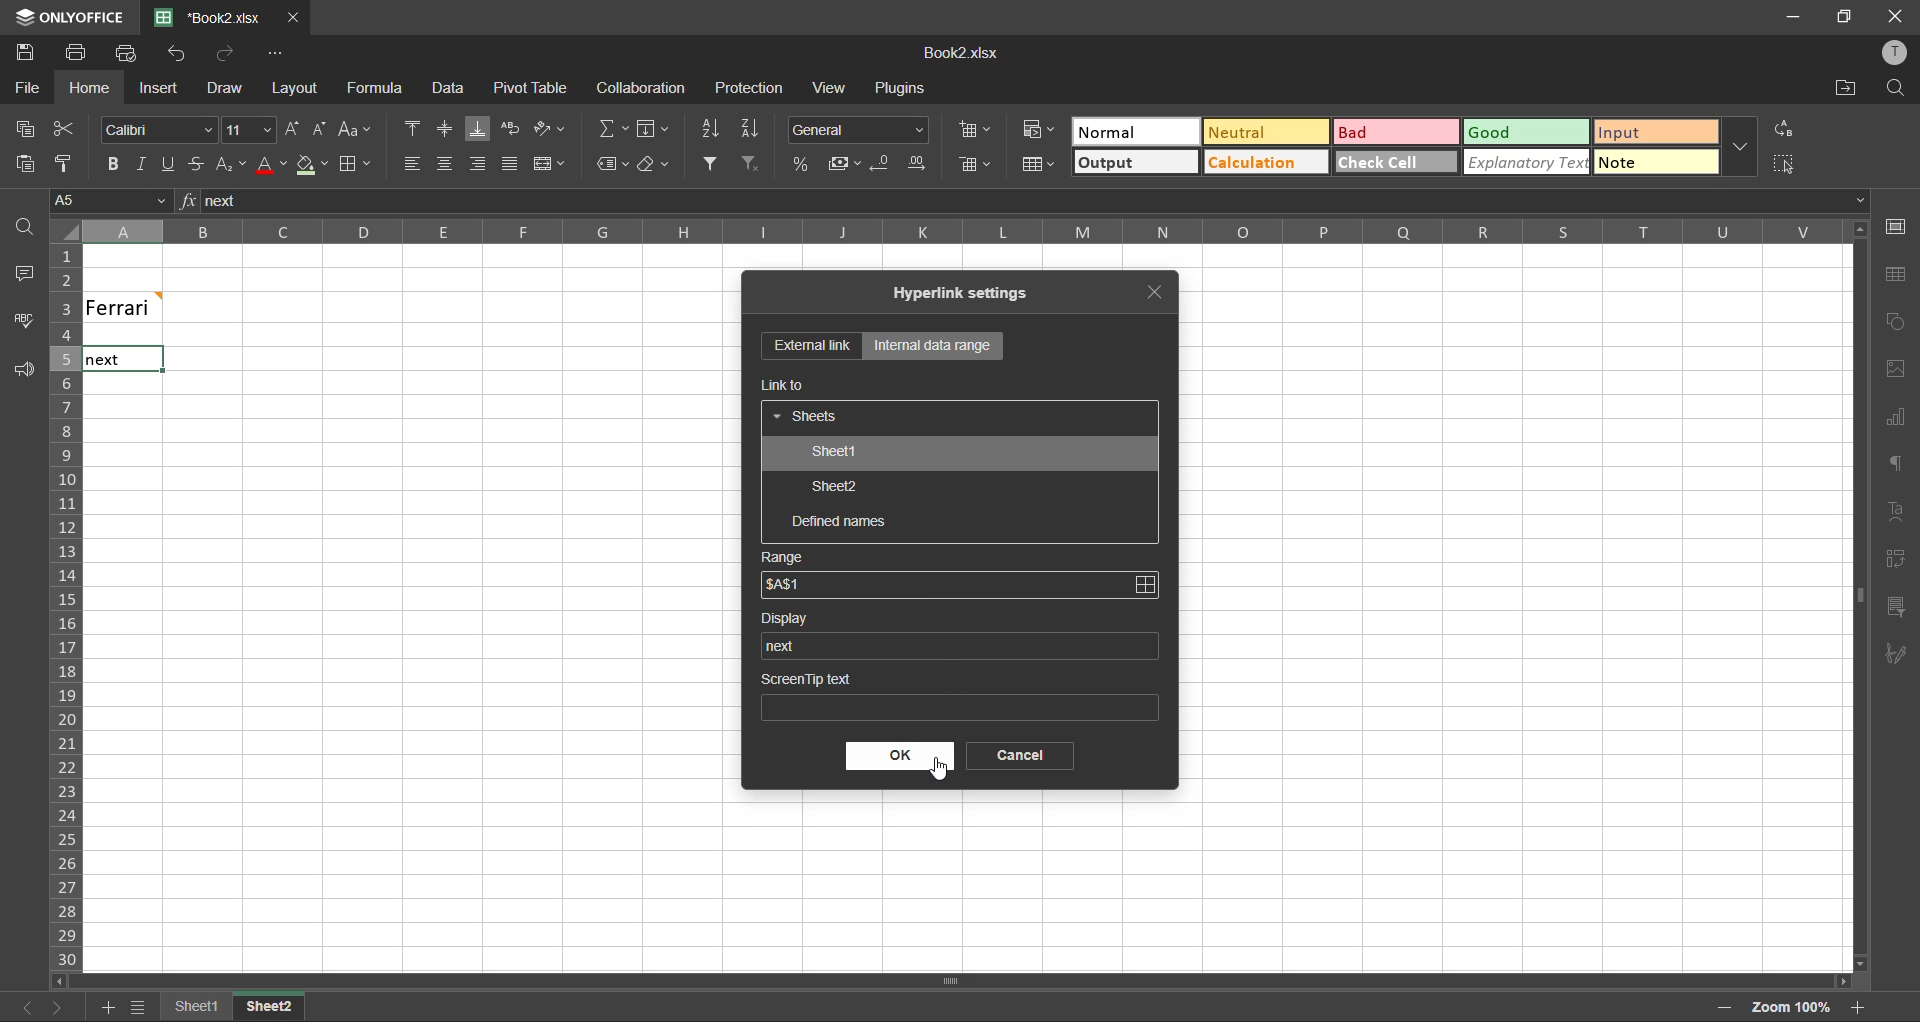  What do you see at coordinates (415, 130) in the screenshot?
I see `align top` at bounding box center [415, 130].